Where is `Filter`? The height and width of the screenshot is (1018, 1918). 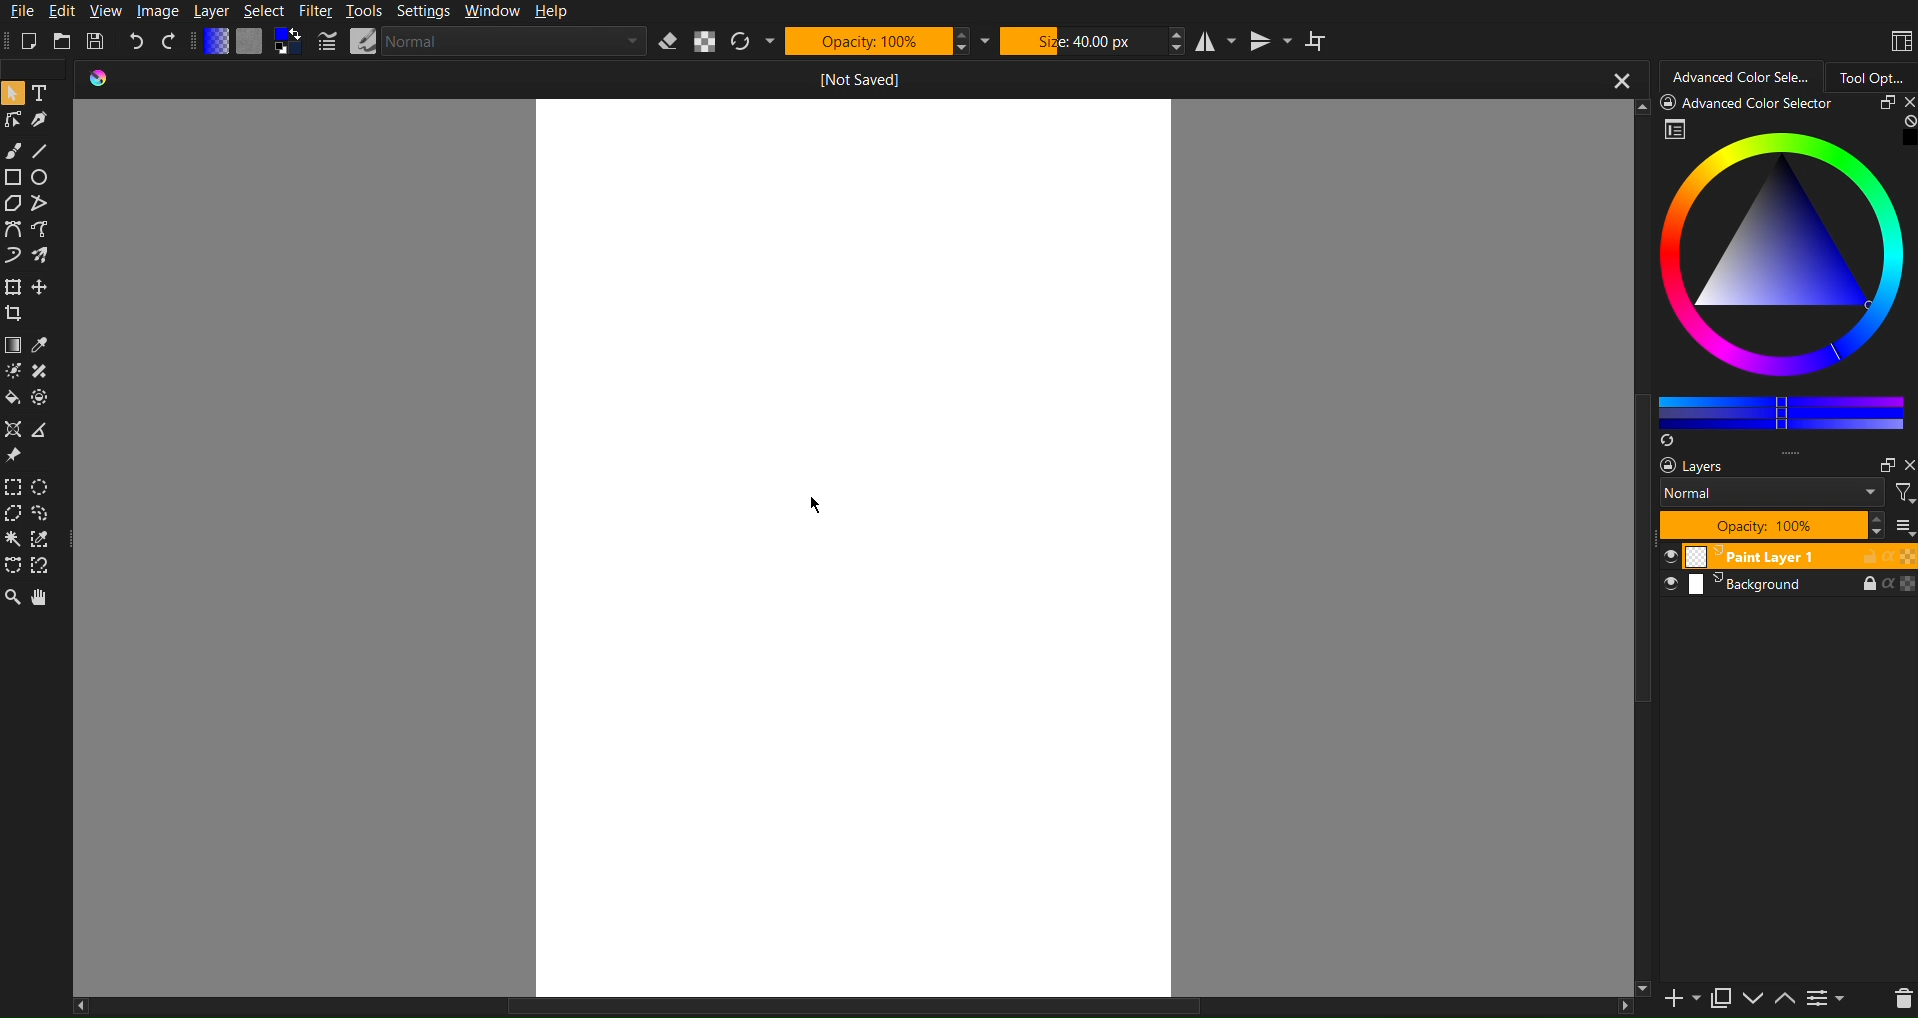 Filter is located at coordinates (1902, 491).